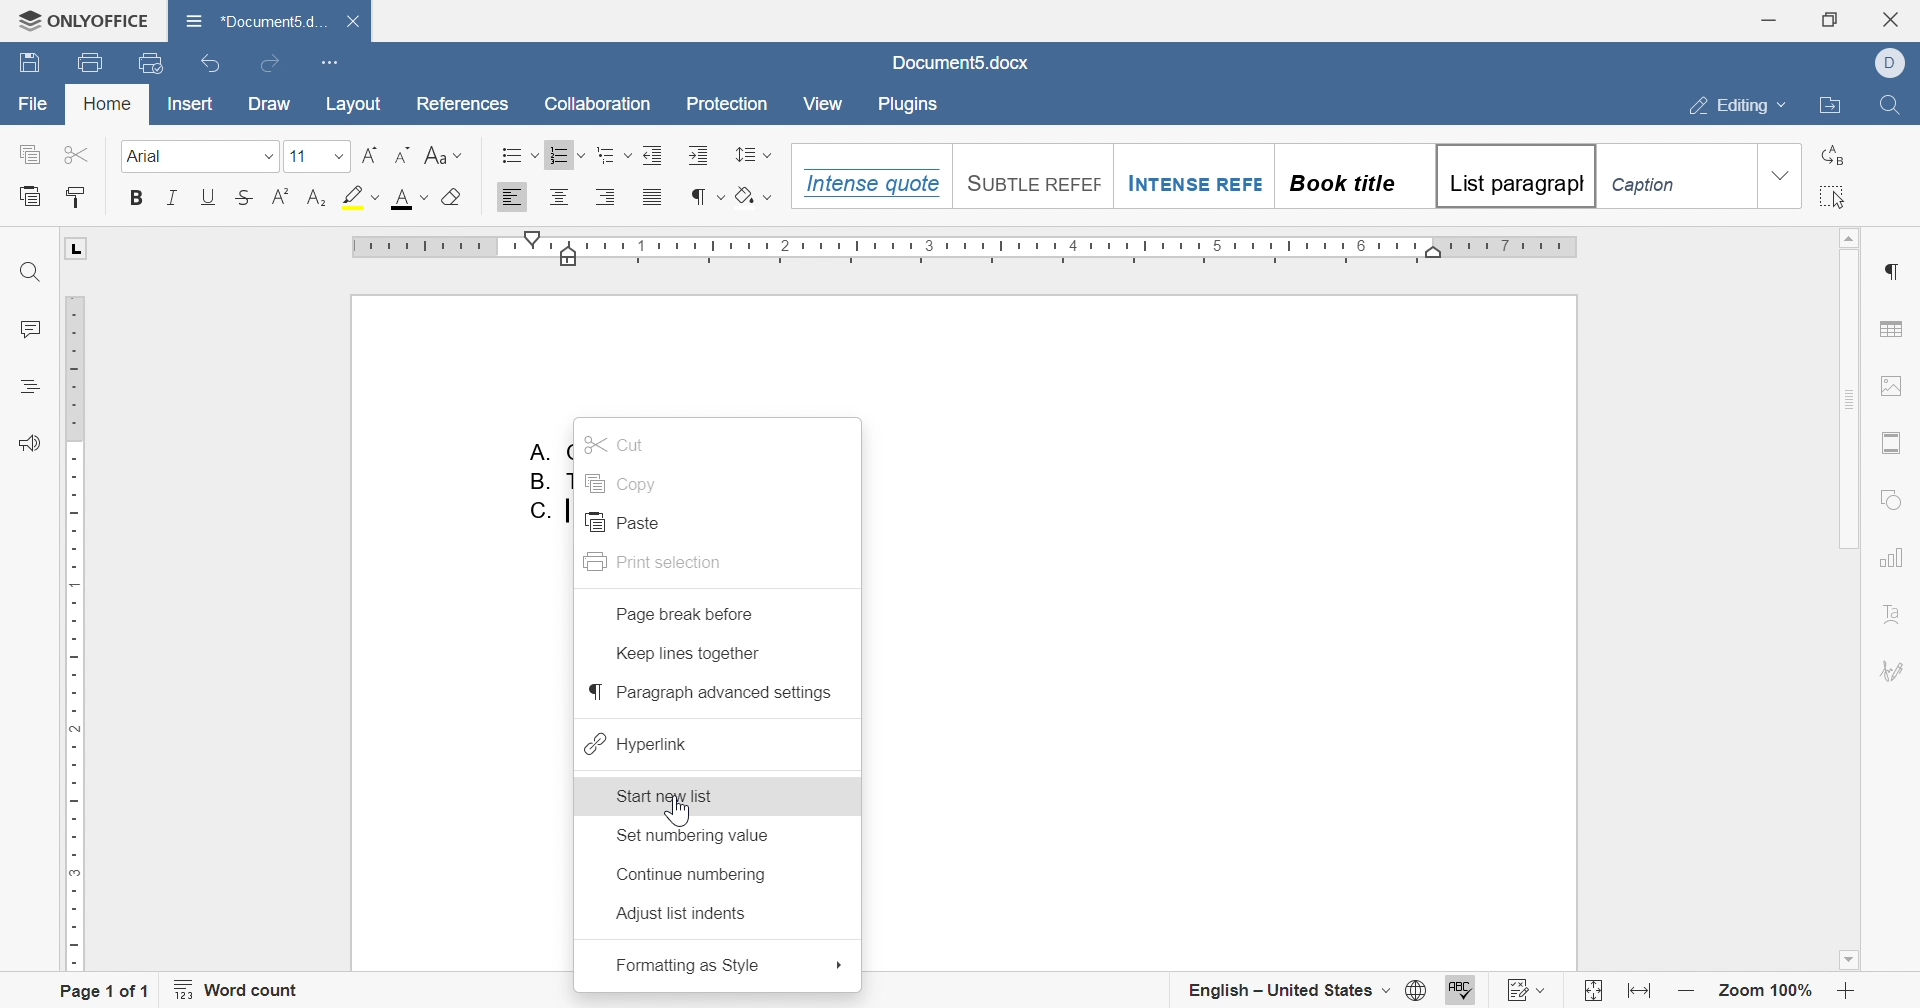 This screenshot has height=1008, width=1920. Describe the element at coordinates (210, 63) in the screenshot. I see `undo` at that location.